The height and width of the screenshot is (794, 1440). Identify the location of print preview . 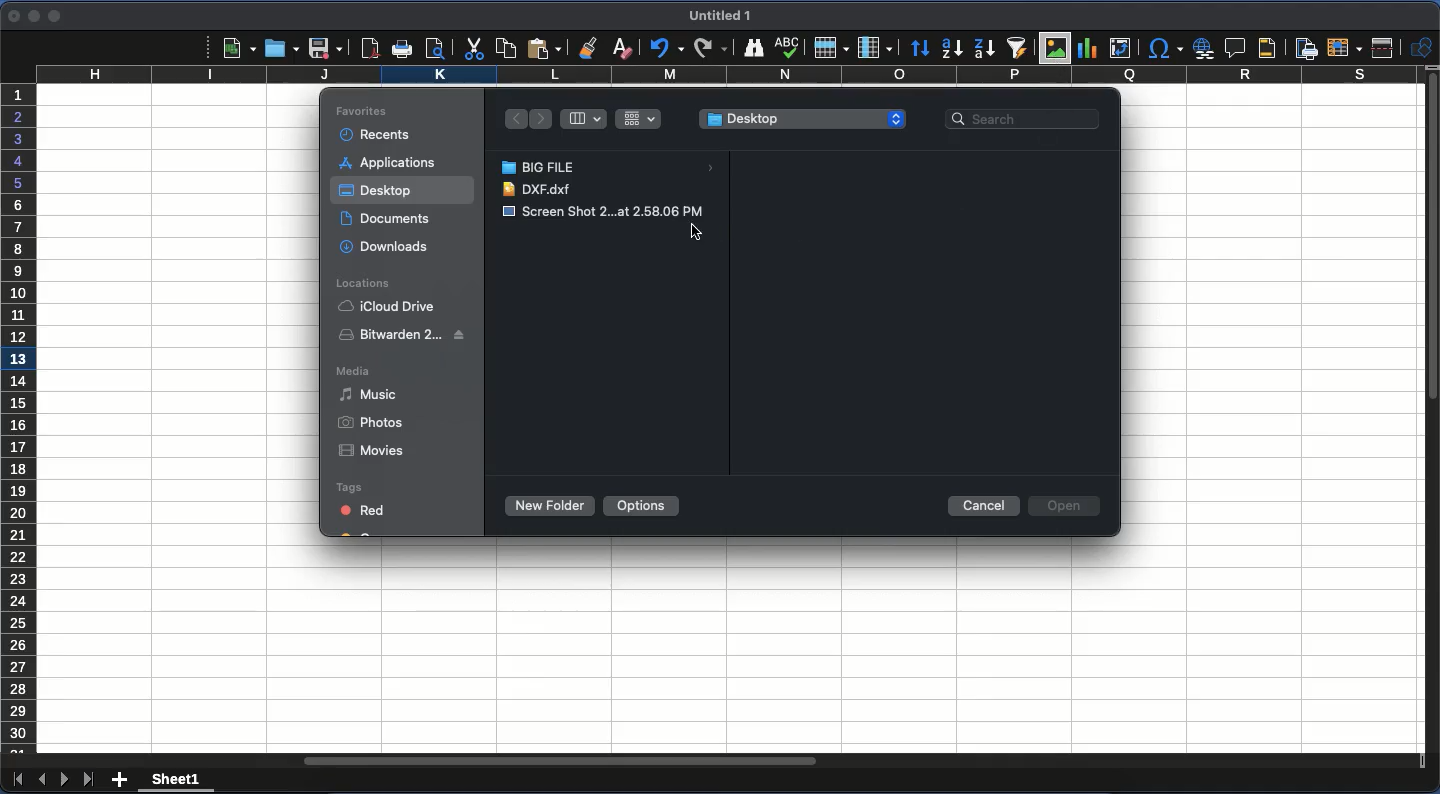
(440, 49).